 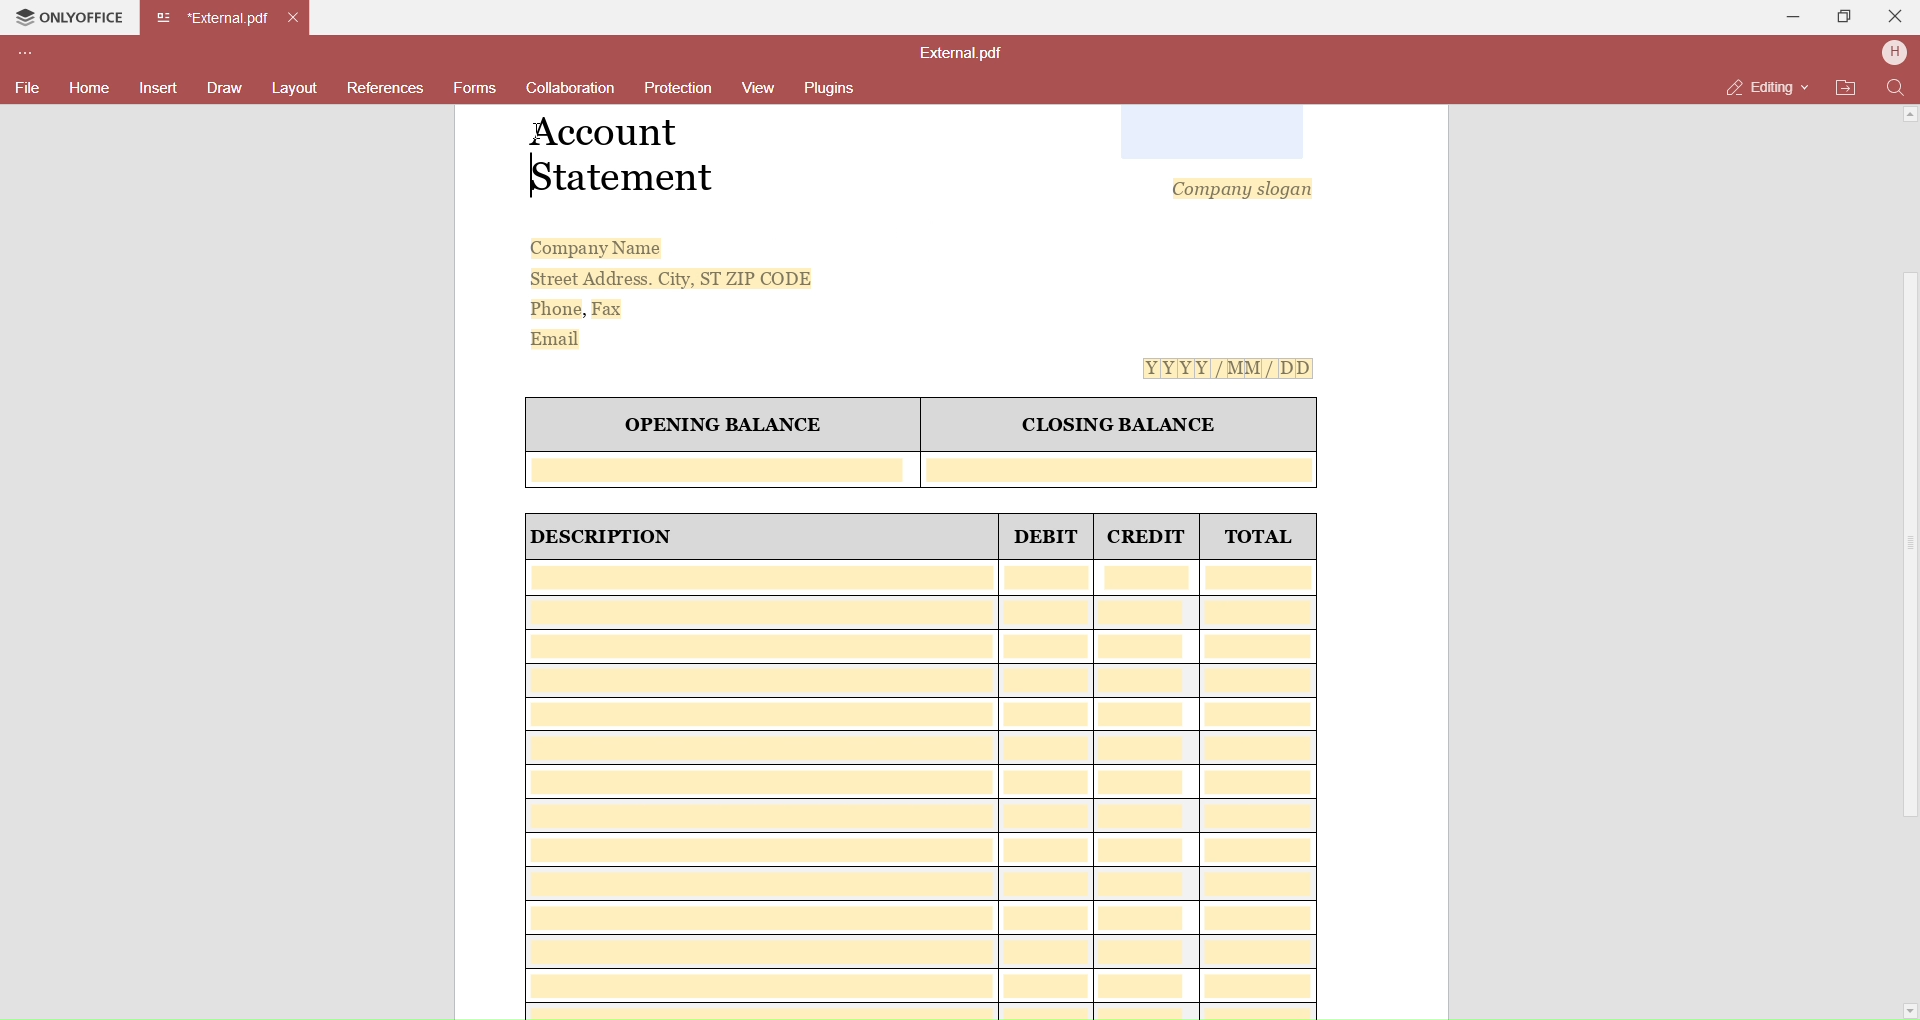 What do you see at coordinates (579, 310) in the screenshot?
I see `Phone, Fax` at bounding box center [579, 310].